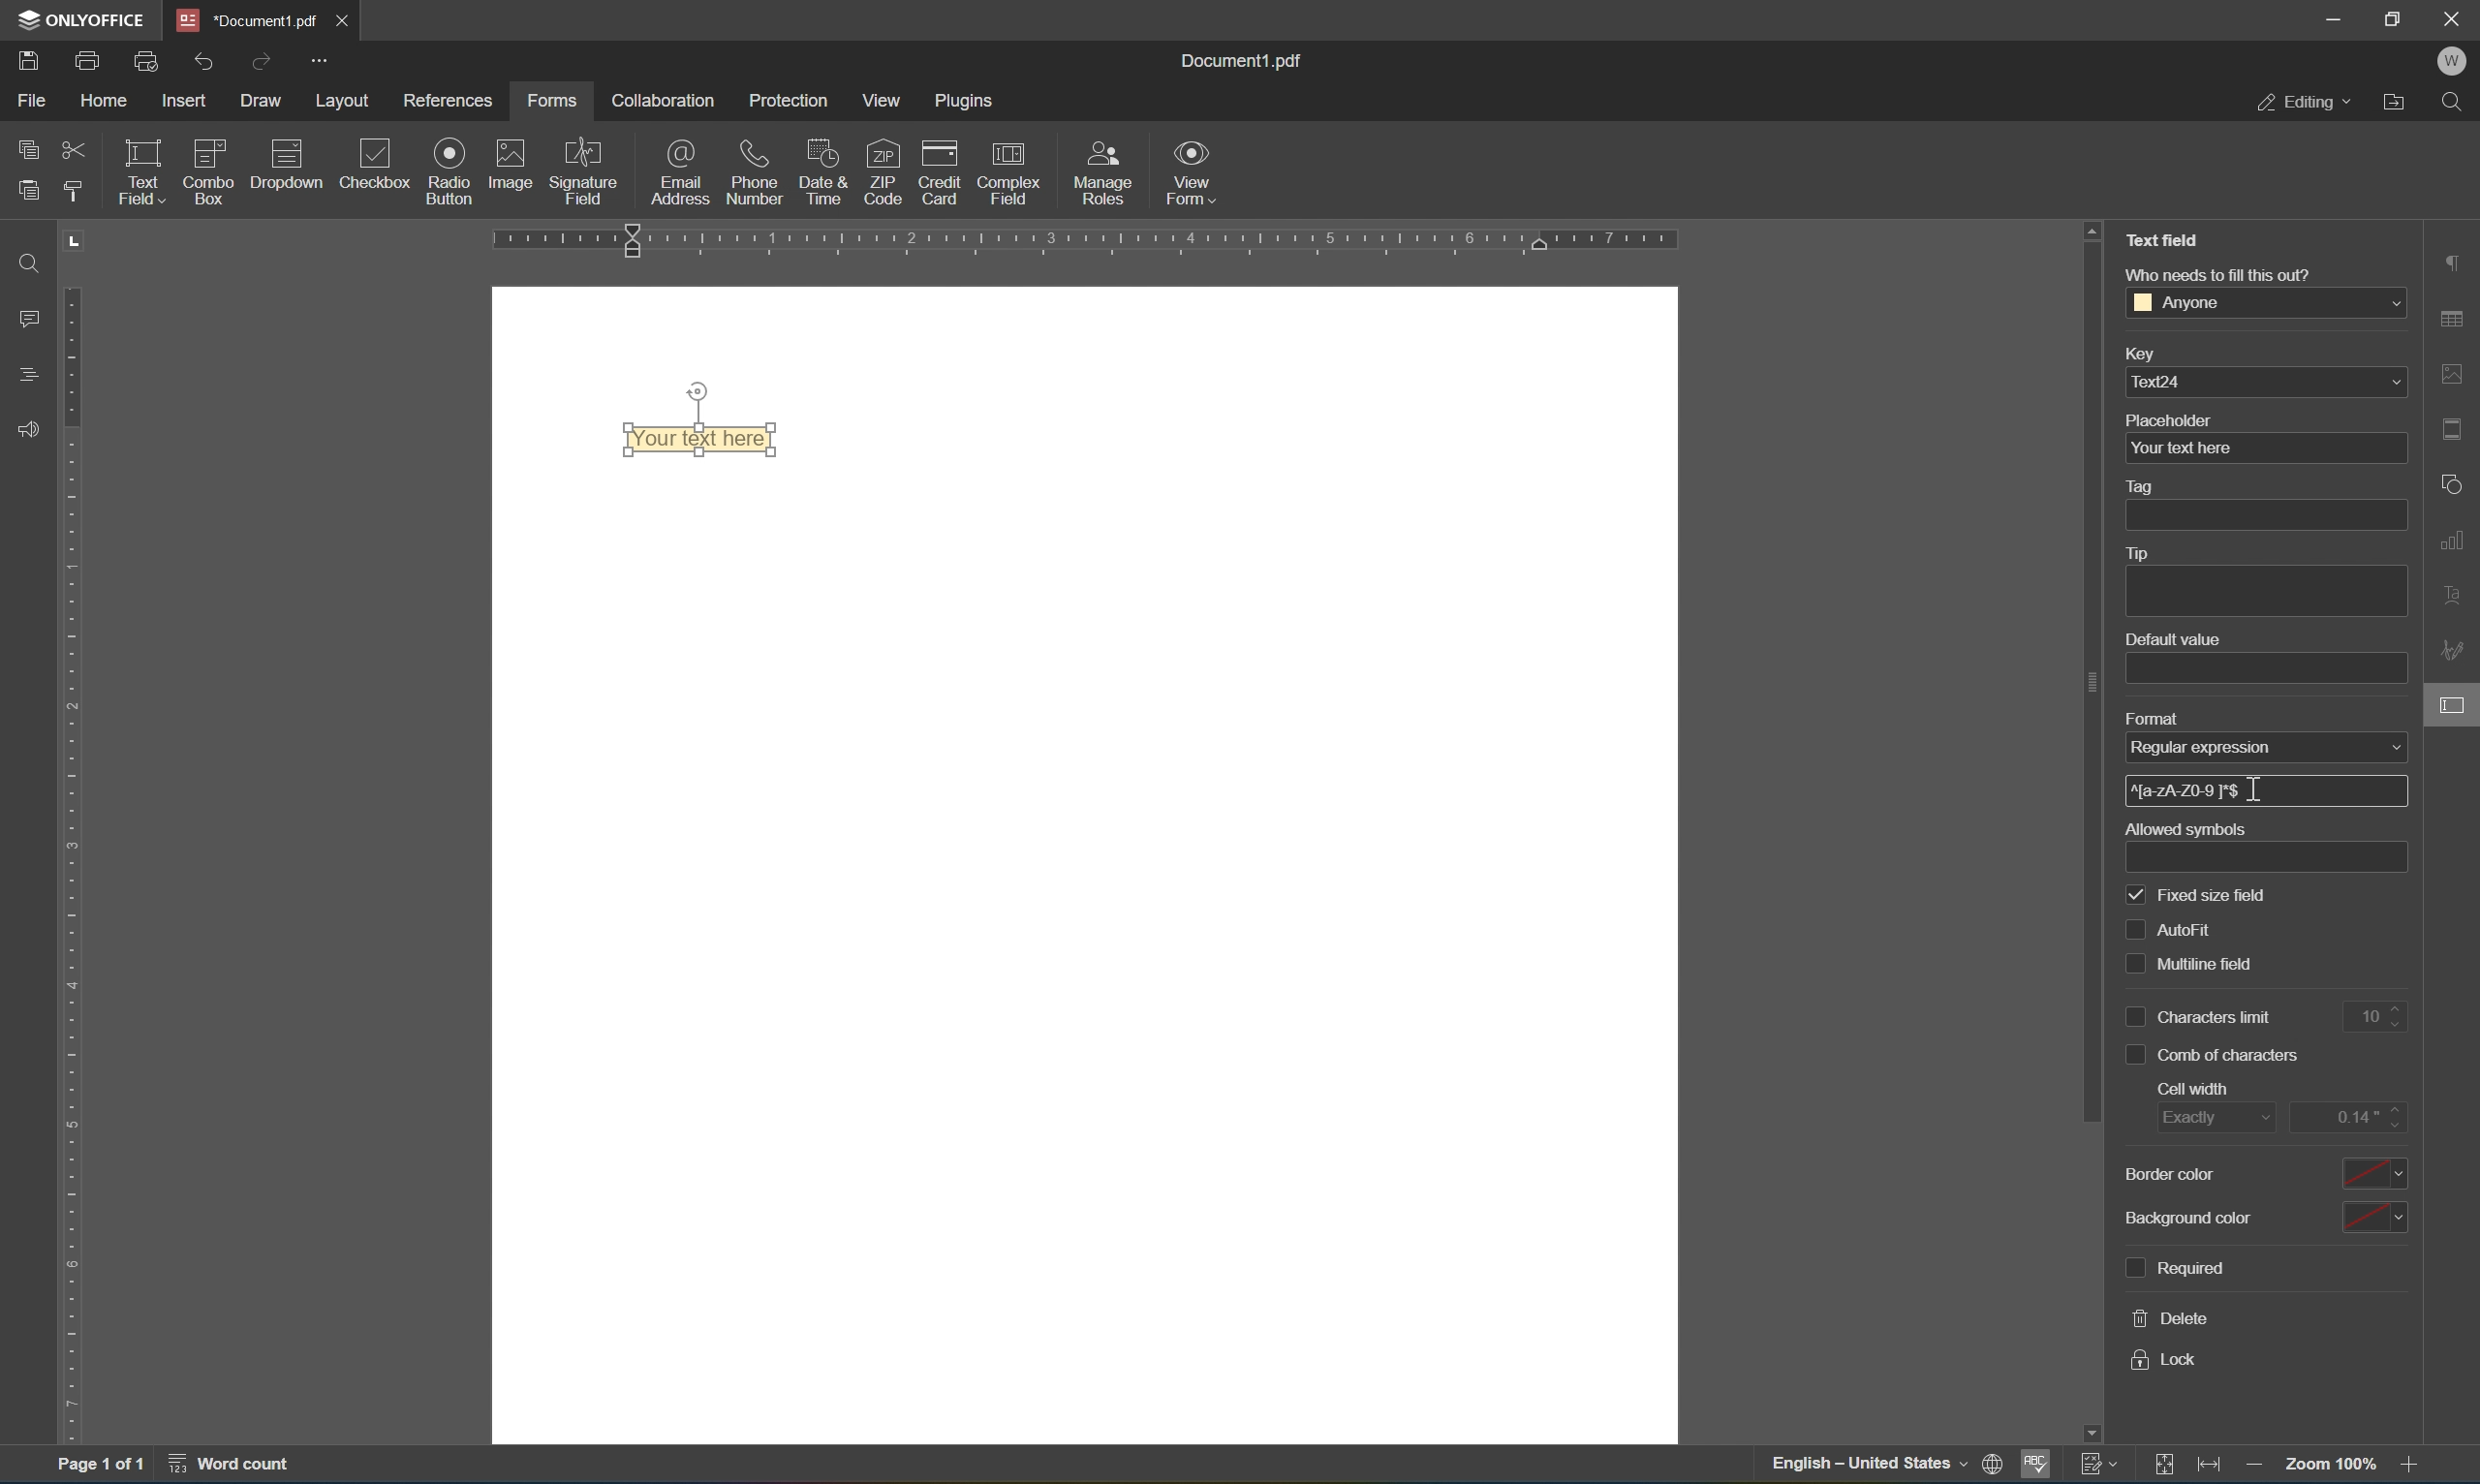 Image resolution: width=2480 pixels, height=1484 pixels. I want to click on cursor, so click(2255, 790).